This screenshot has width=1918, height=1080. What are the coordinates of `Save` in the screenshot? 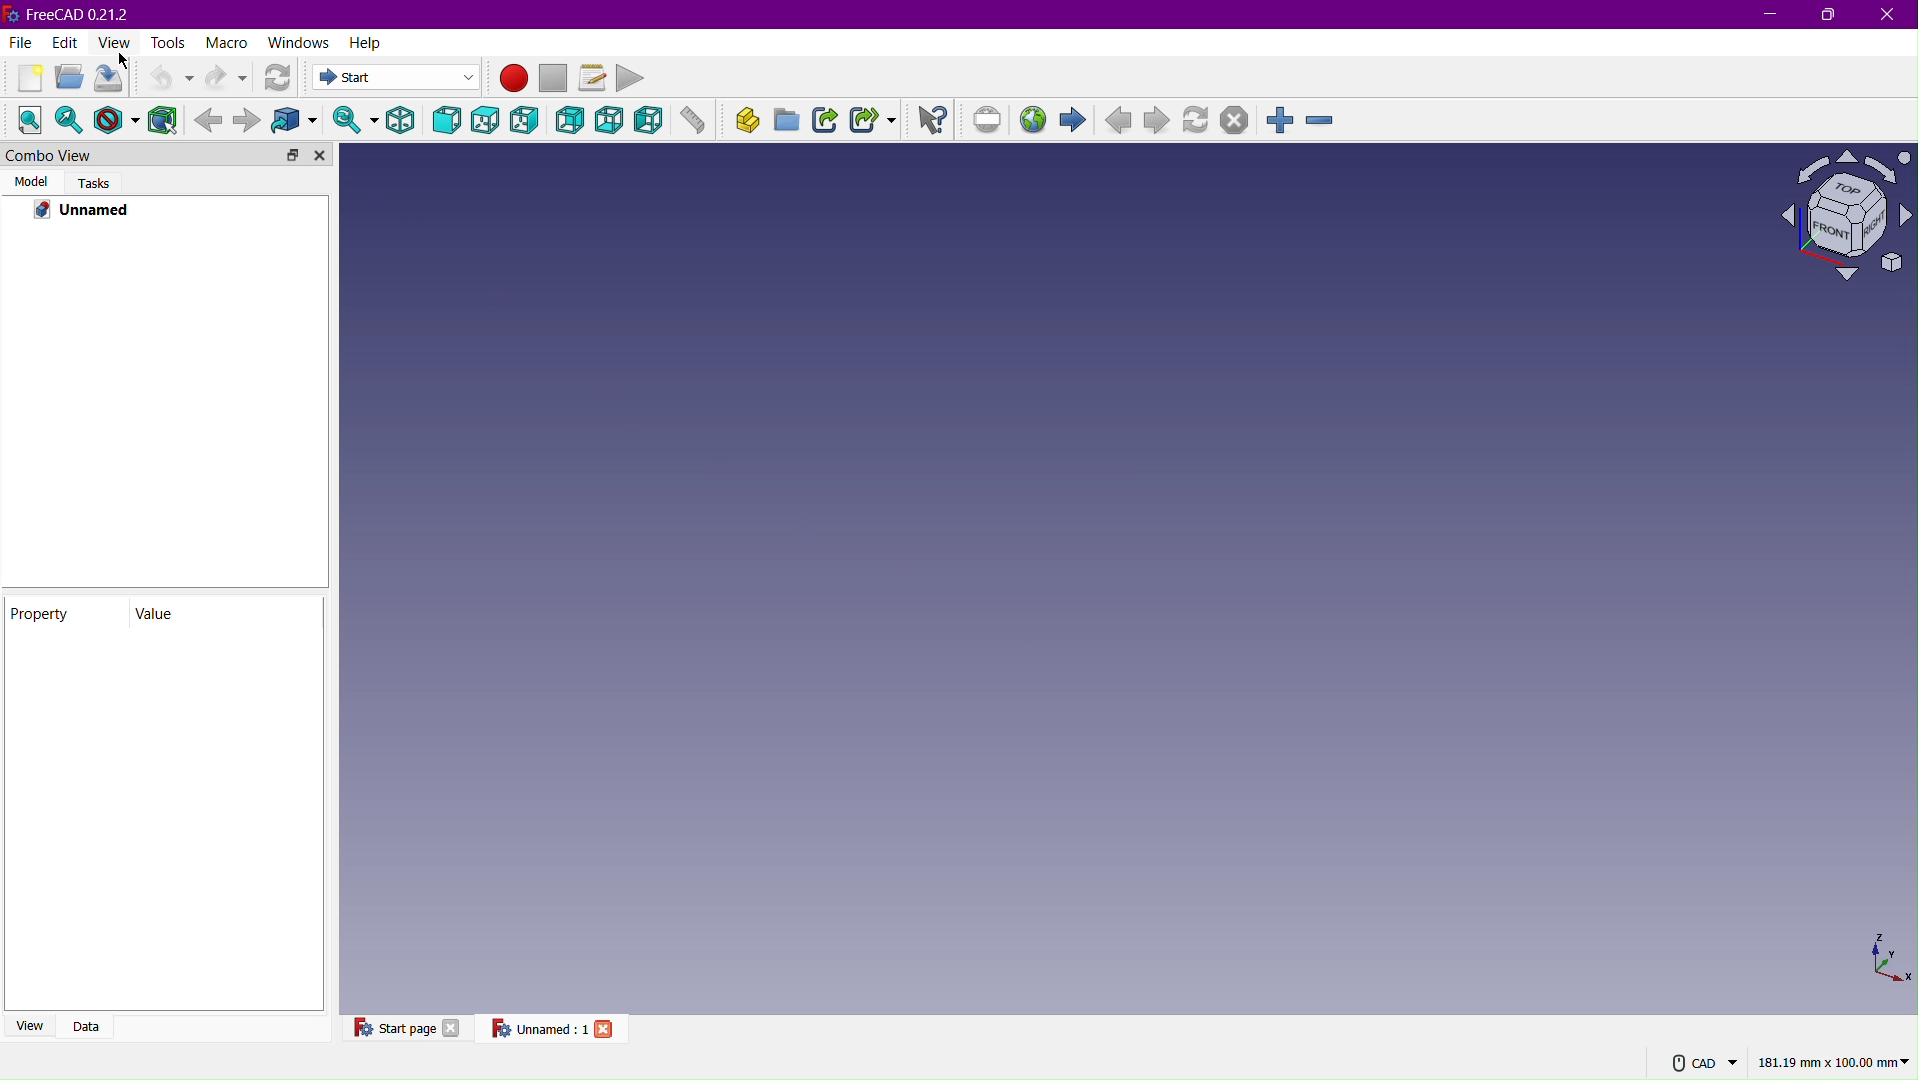 It's located at (111, 78).